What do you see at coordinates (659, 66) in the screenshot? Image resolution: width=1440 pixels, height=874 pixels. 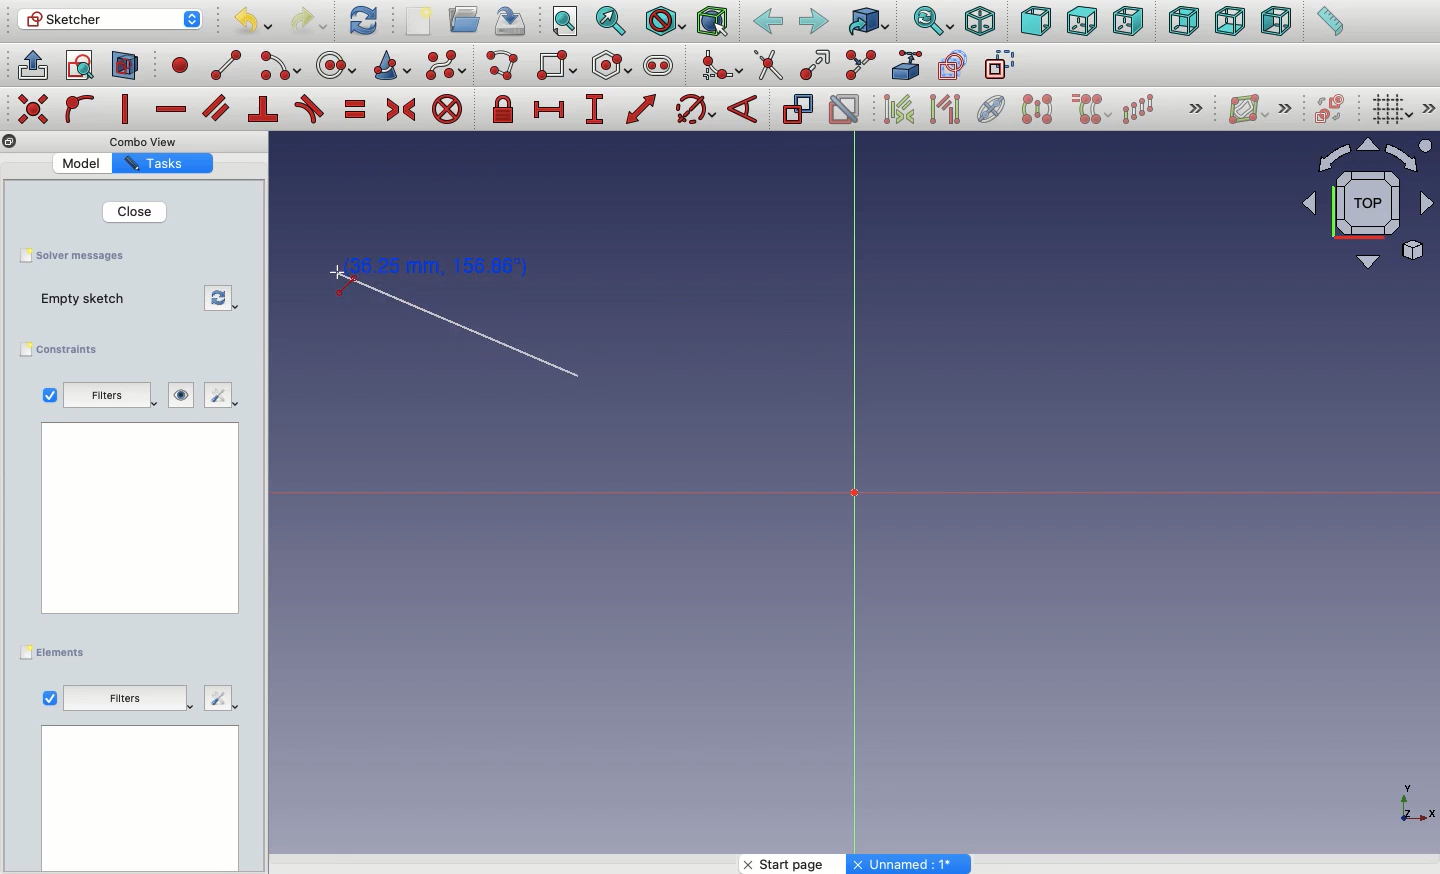 I see `Slot` at bounding box center [659, 66].